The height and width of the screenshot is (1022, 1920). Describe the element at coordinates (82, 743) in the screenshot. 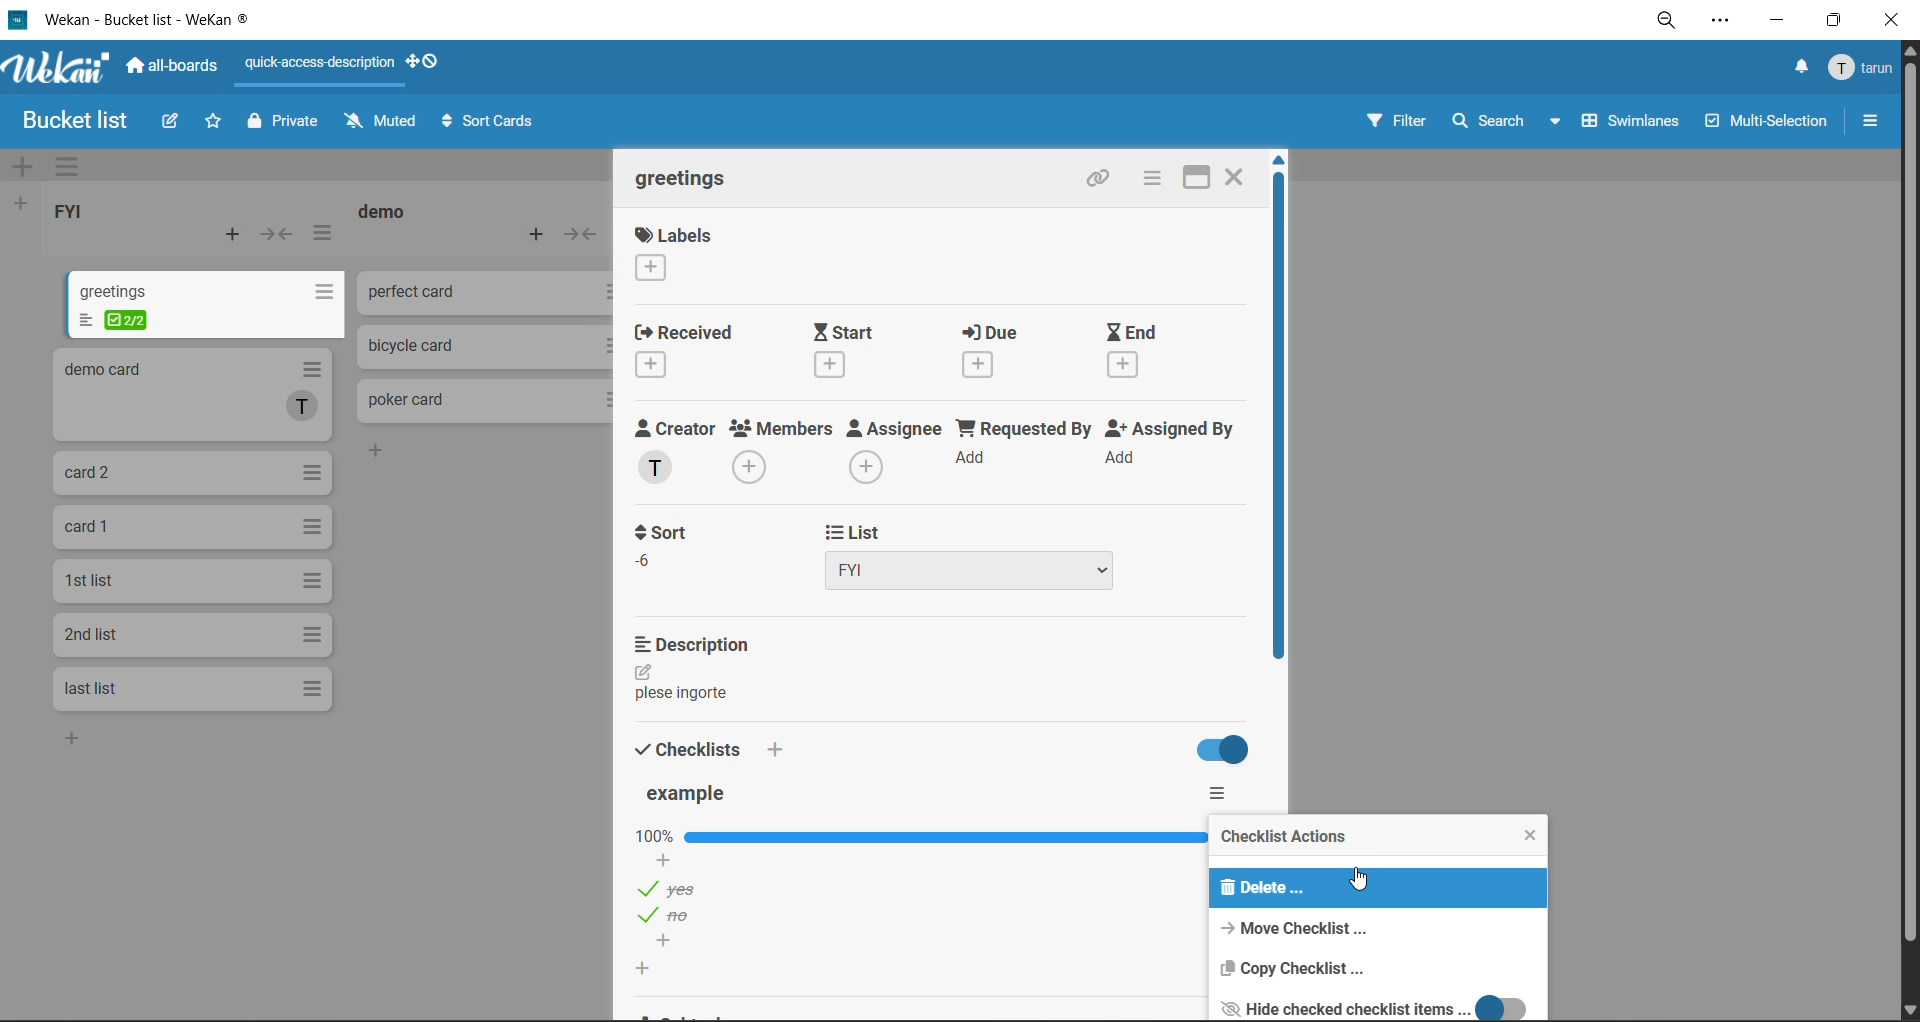

I see `add` at that location.